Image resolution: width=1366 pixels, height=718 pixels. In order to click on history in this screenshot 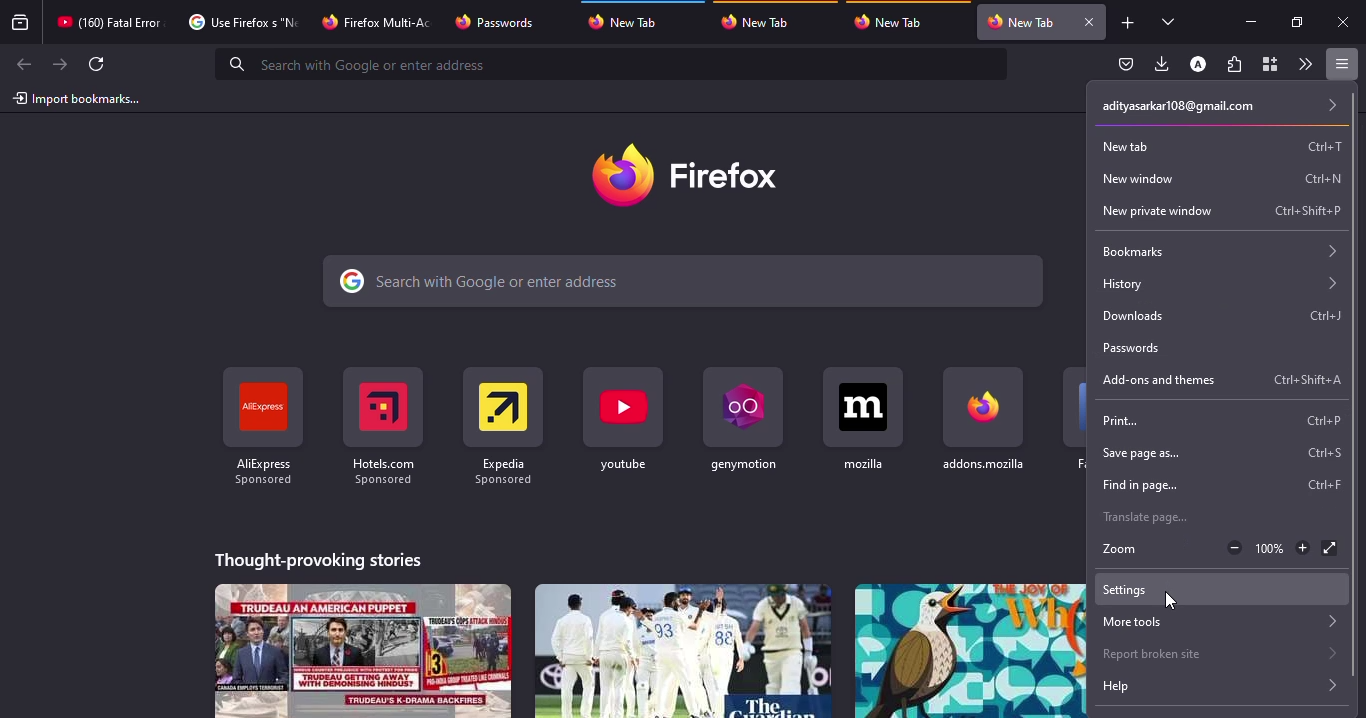, I will do `click(1218, 285)`.